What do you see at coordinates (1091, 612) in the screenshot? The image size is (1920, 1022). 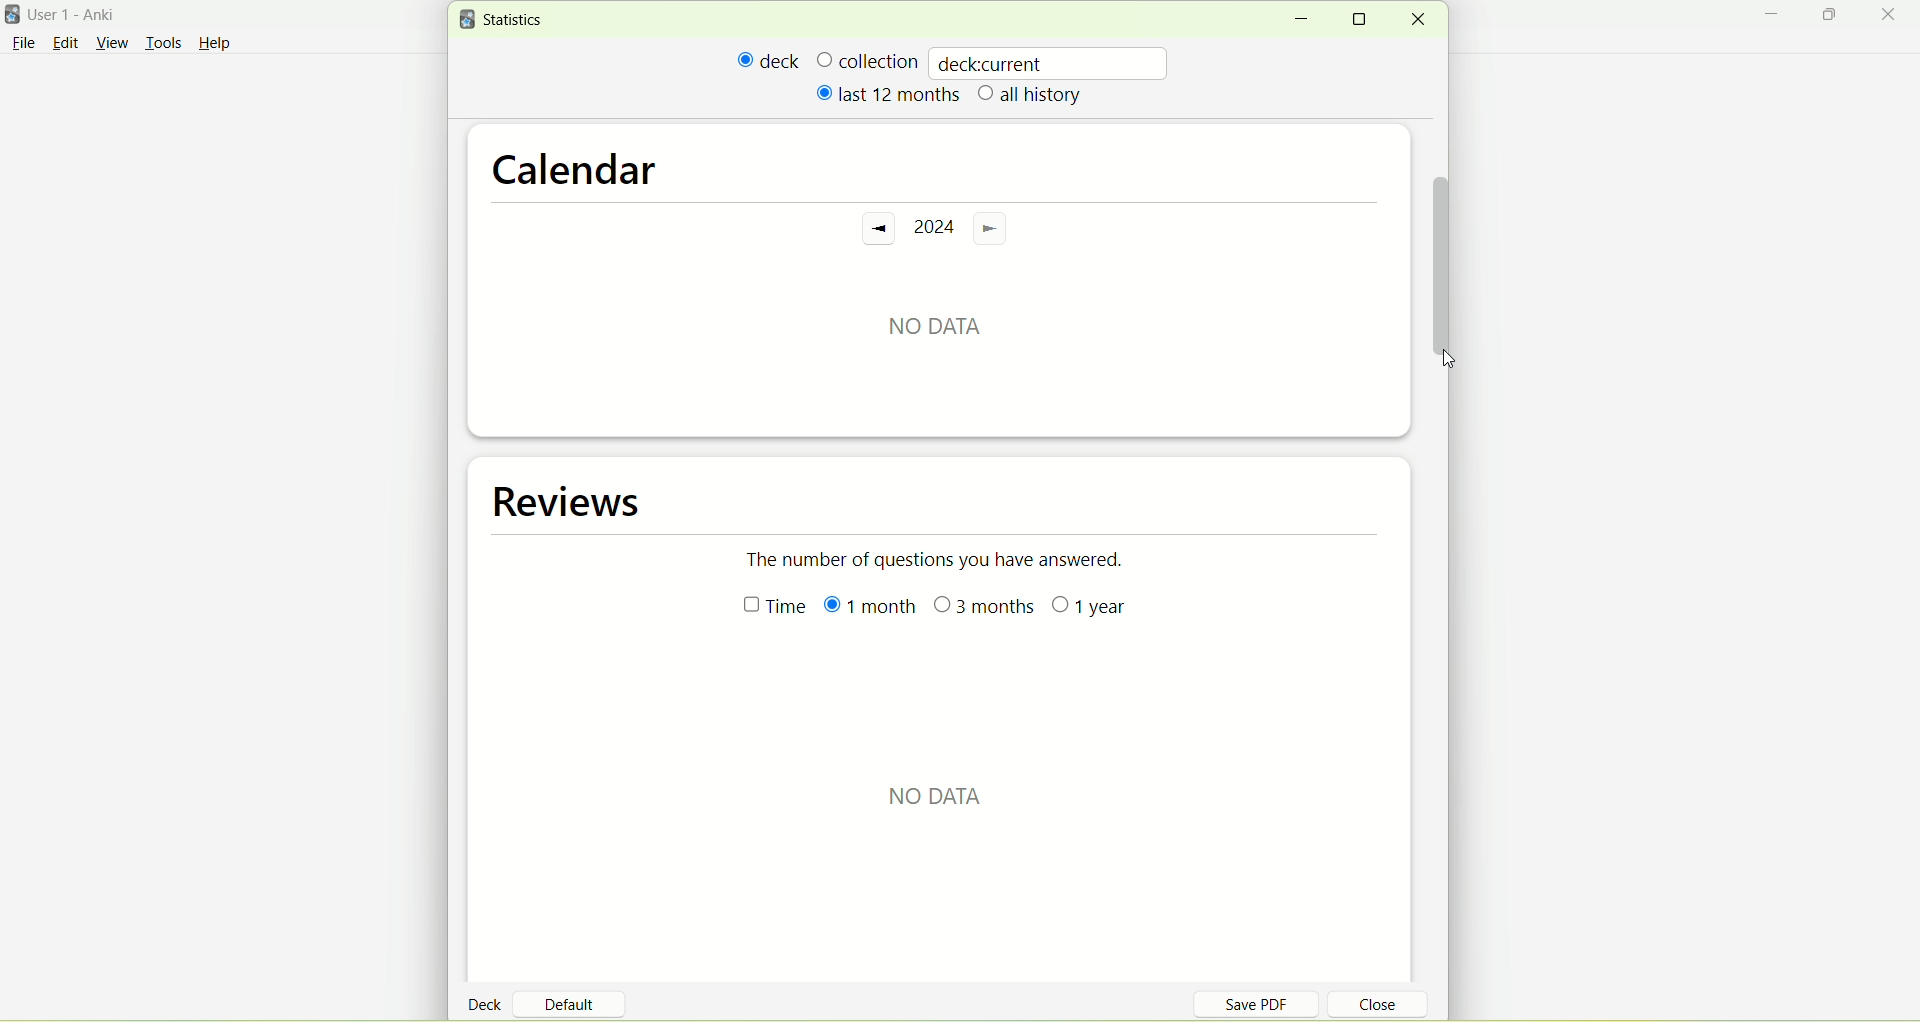 I see `1 year` at bounding box center [1091, 612].